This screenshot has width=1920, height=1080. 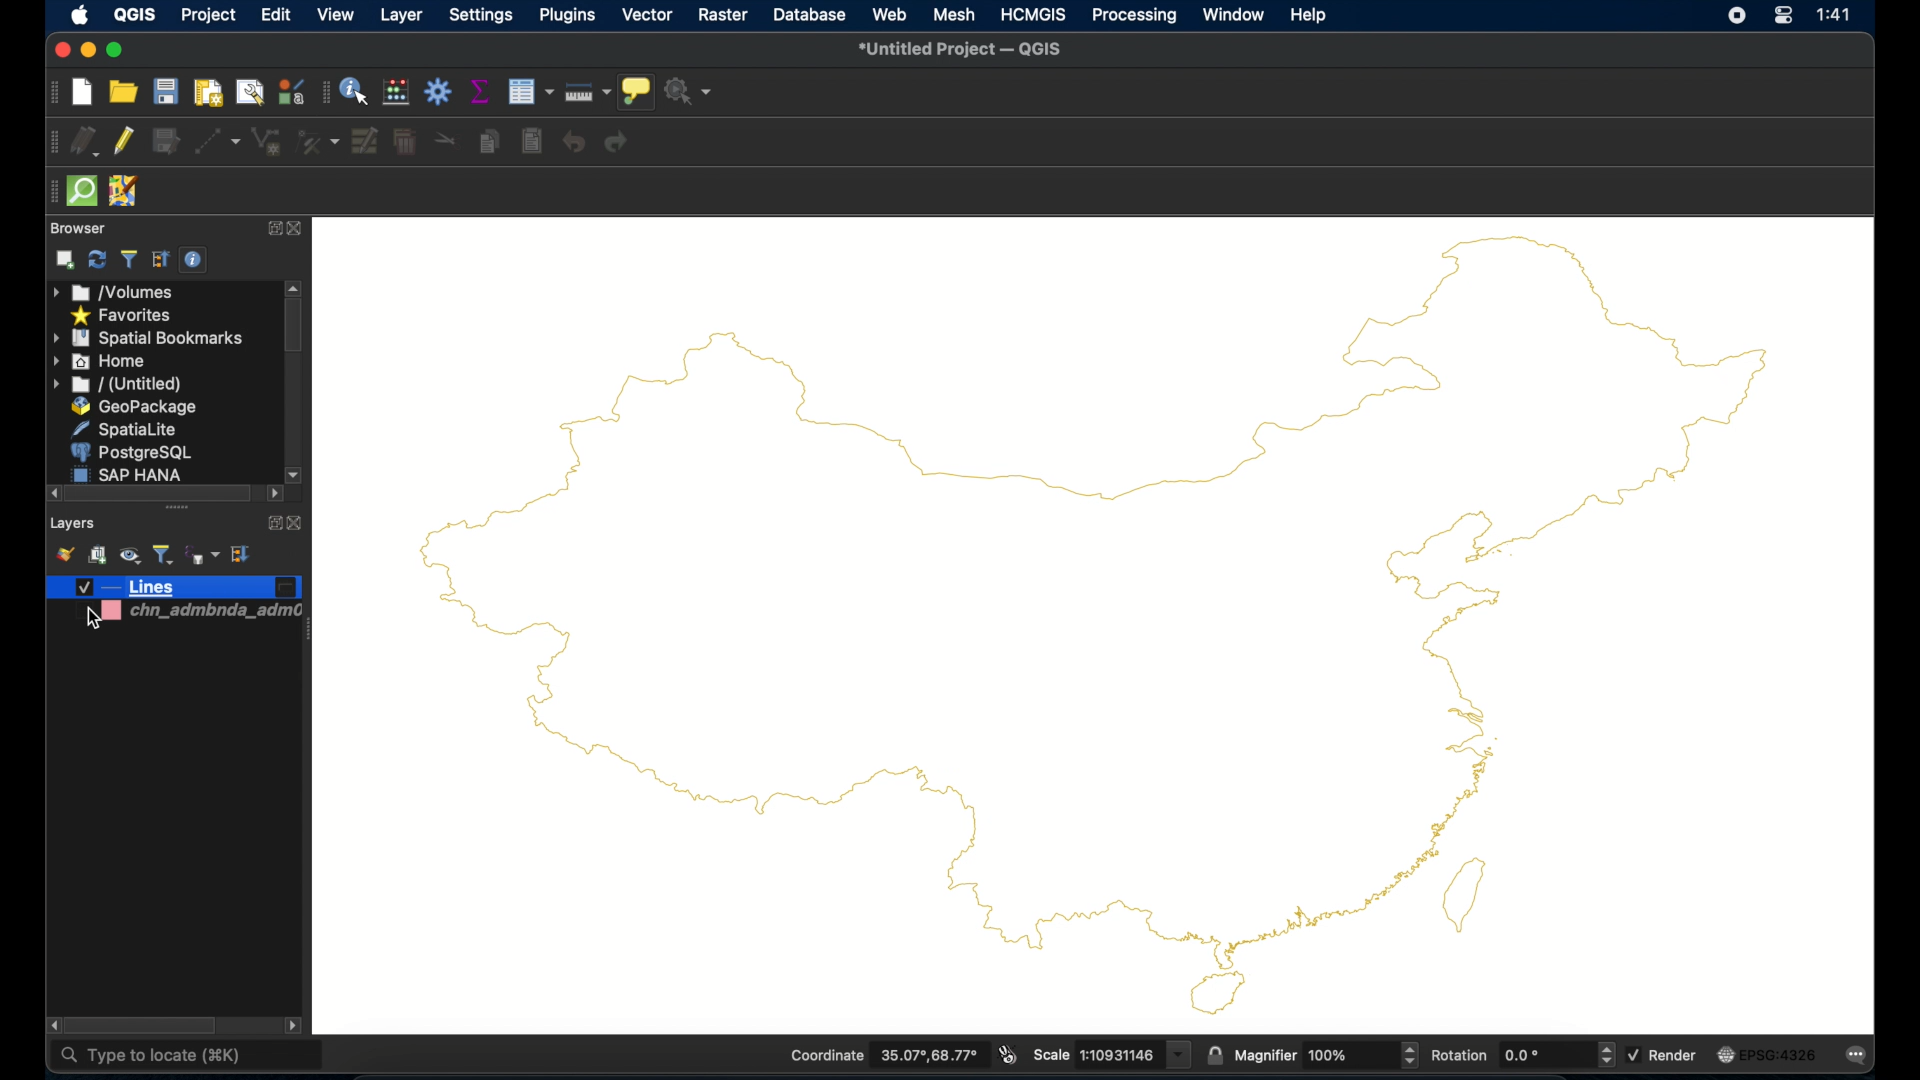 I want to click on screen recorder, so click(x=1736, y=17).